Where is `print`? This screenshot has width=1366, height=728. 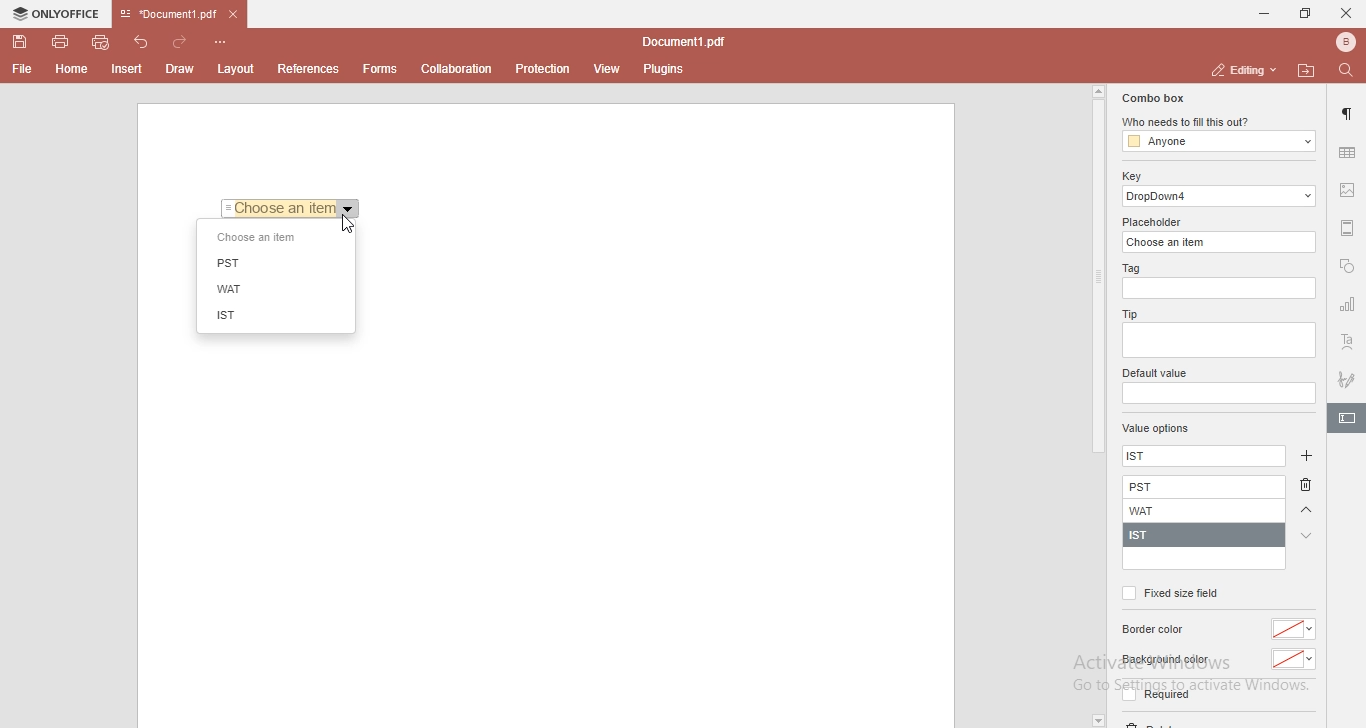
print is located at coordinates (59, 40).